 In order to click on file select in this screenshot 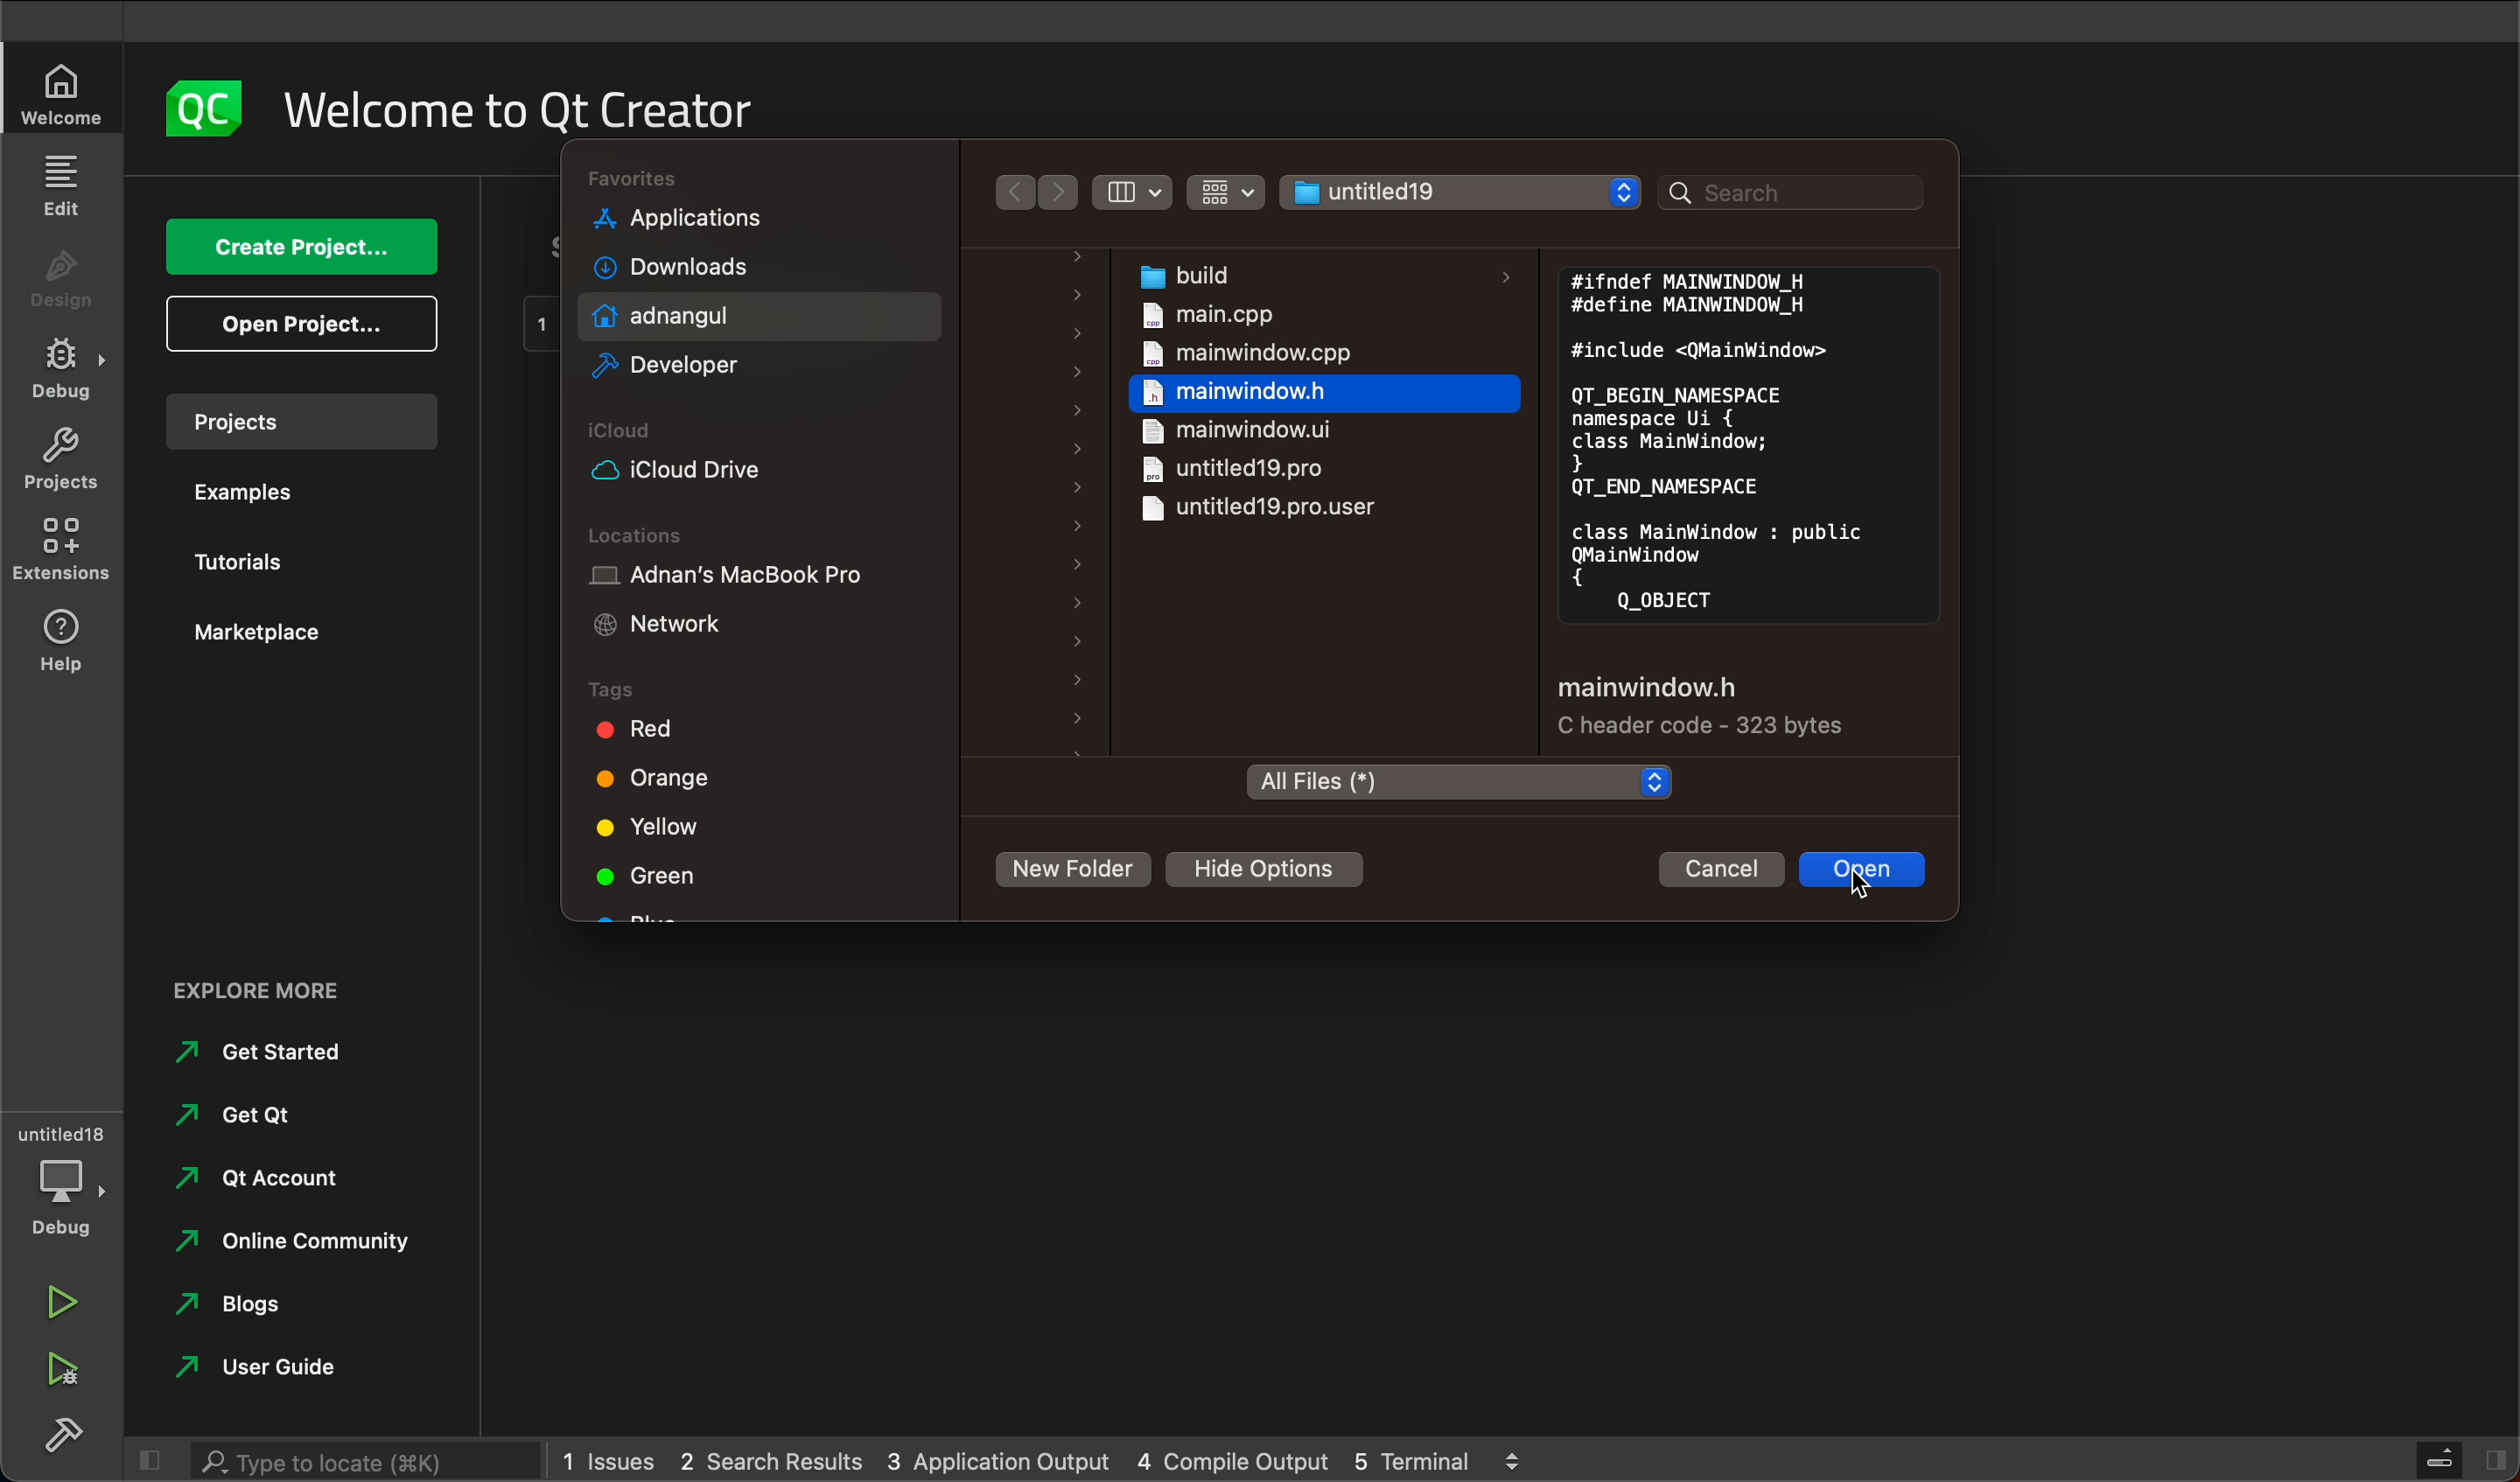, I will do `click(1461, 193)`.